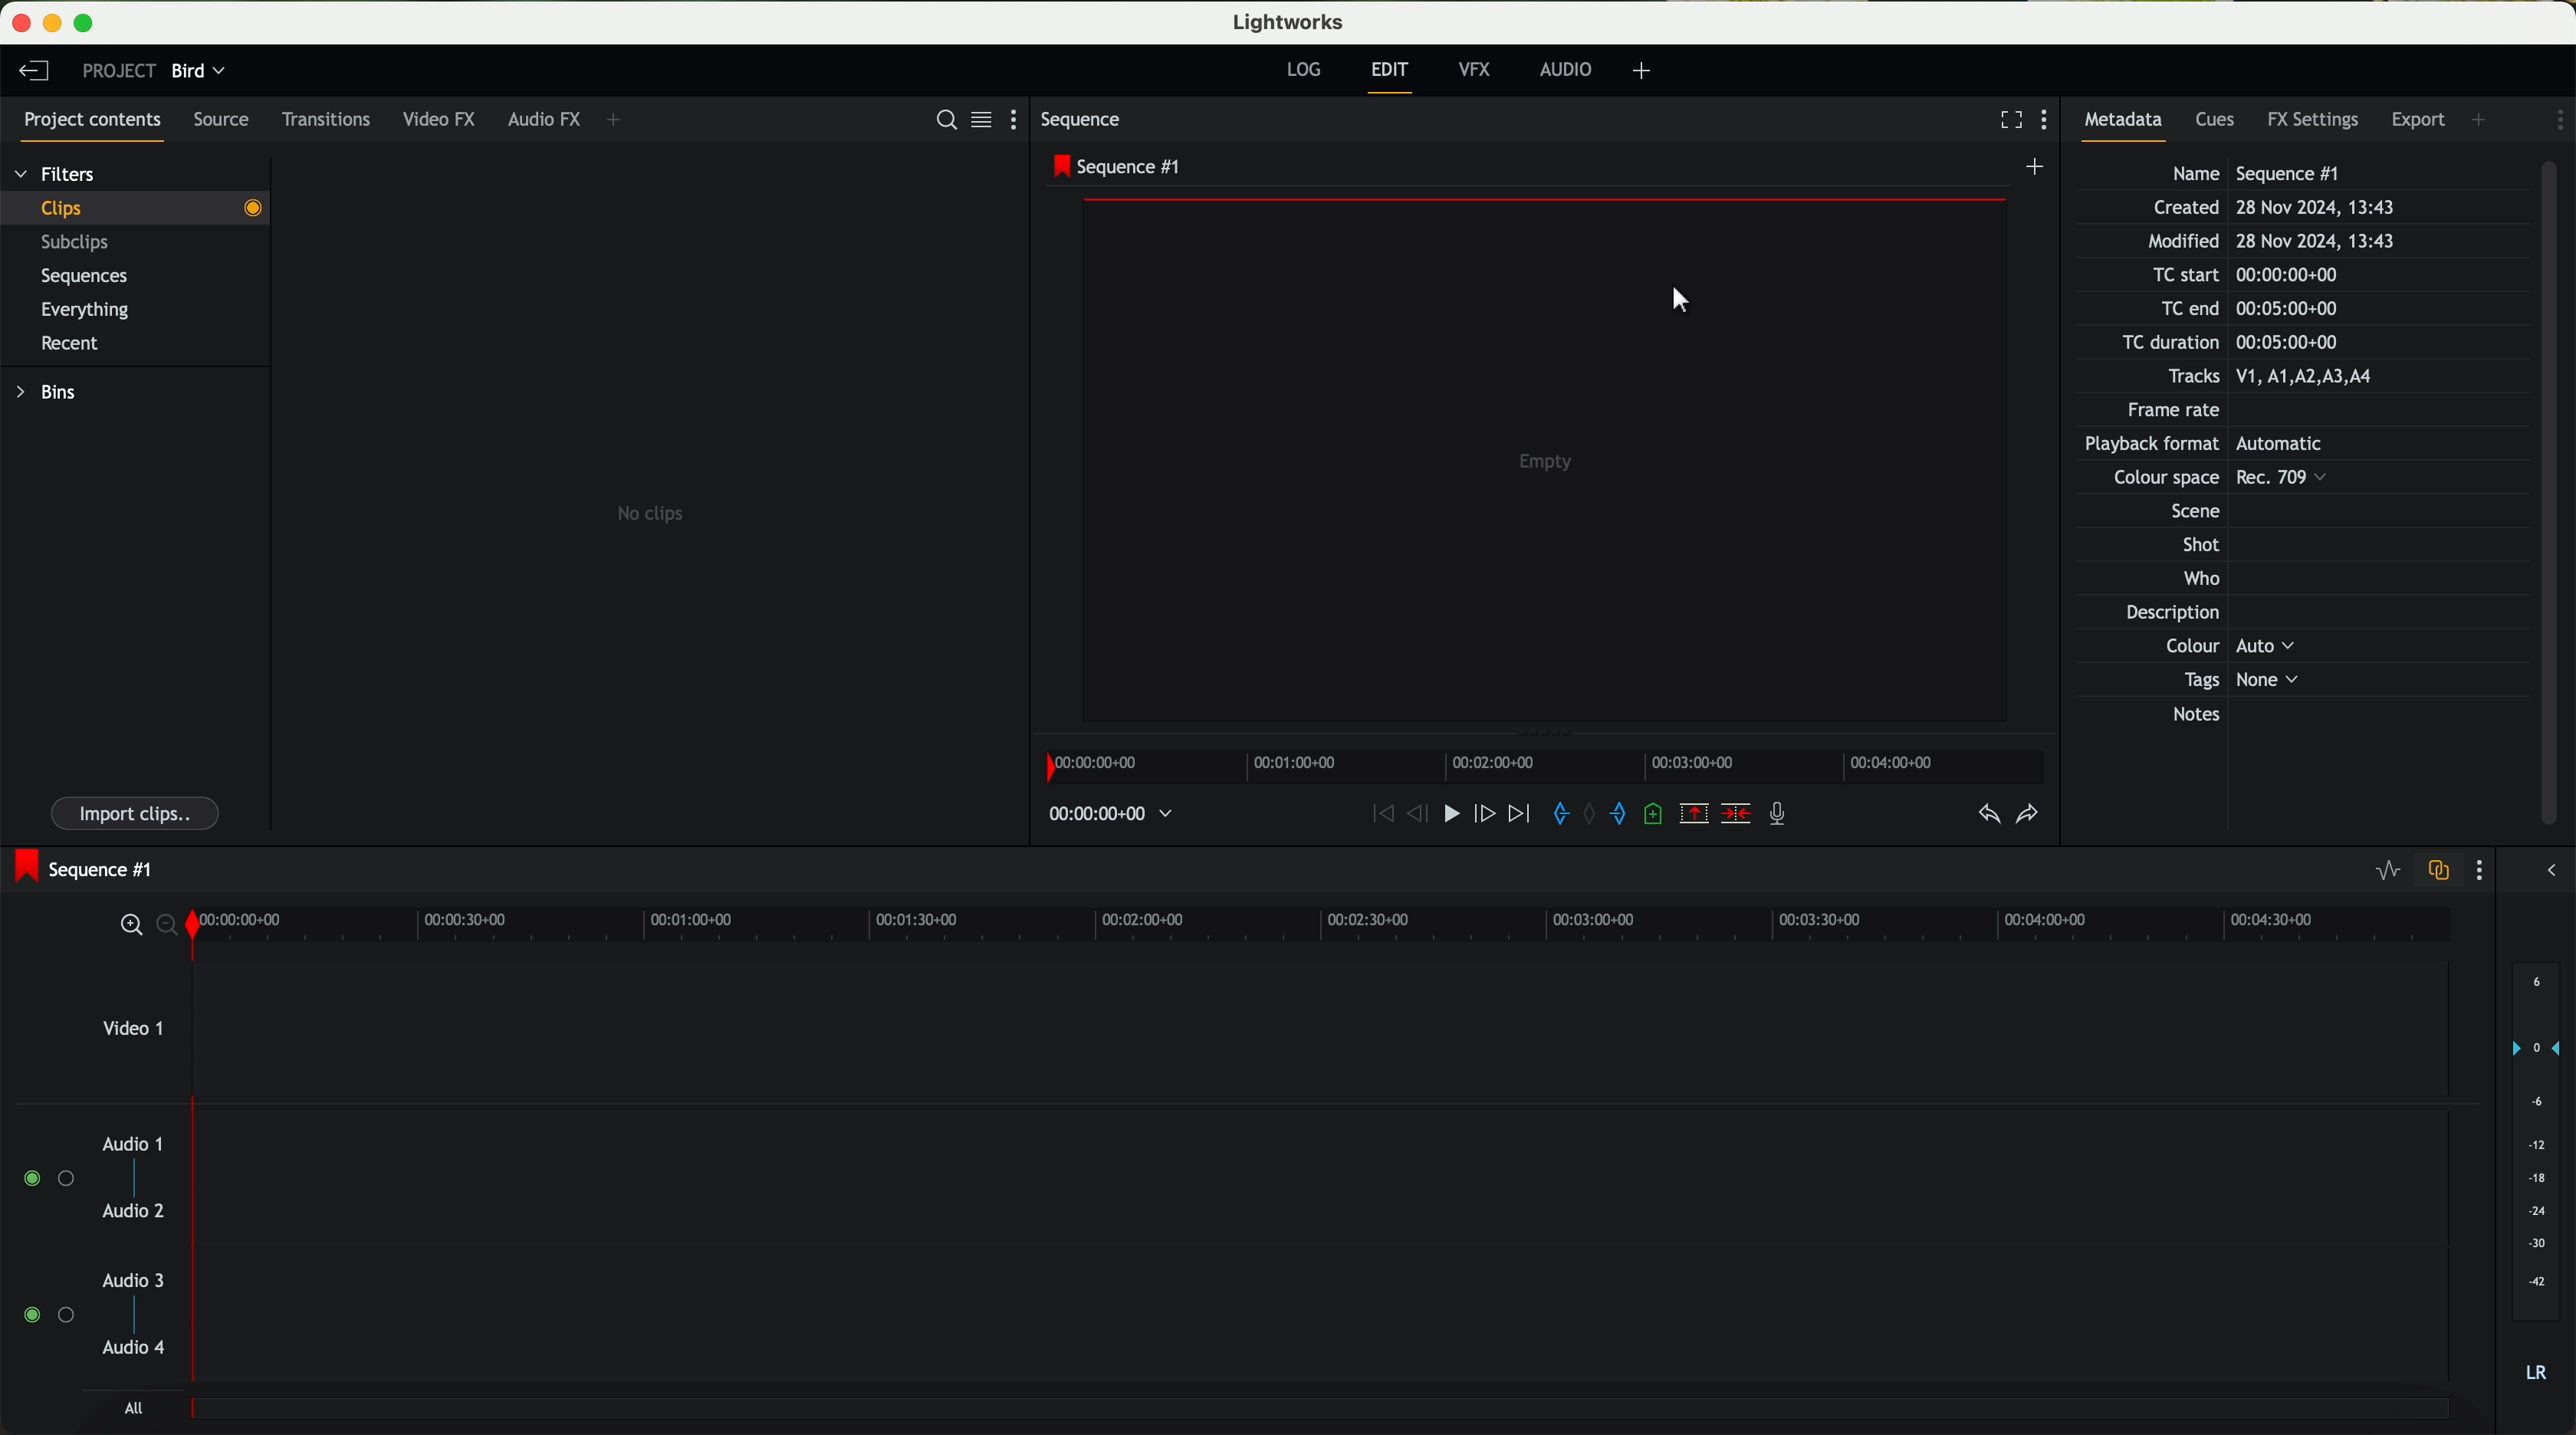 This screenshot has width=2576, height=1435. I want to click on Shot, so click(2281, 542).